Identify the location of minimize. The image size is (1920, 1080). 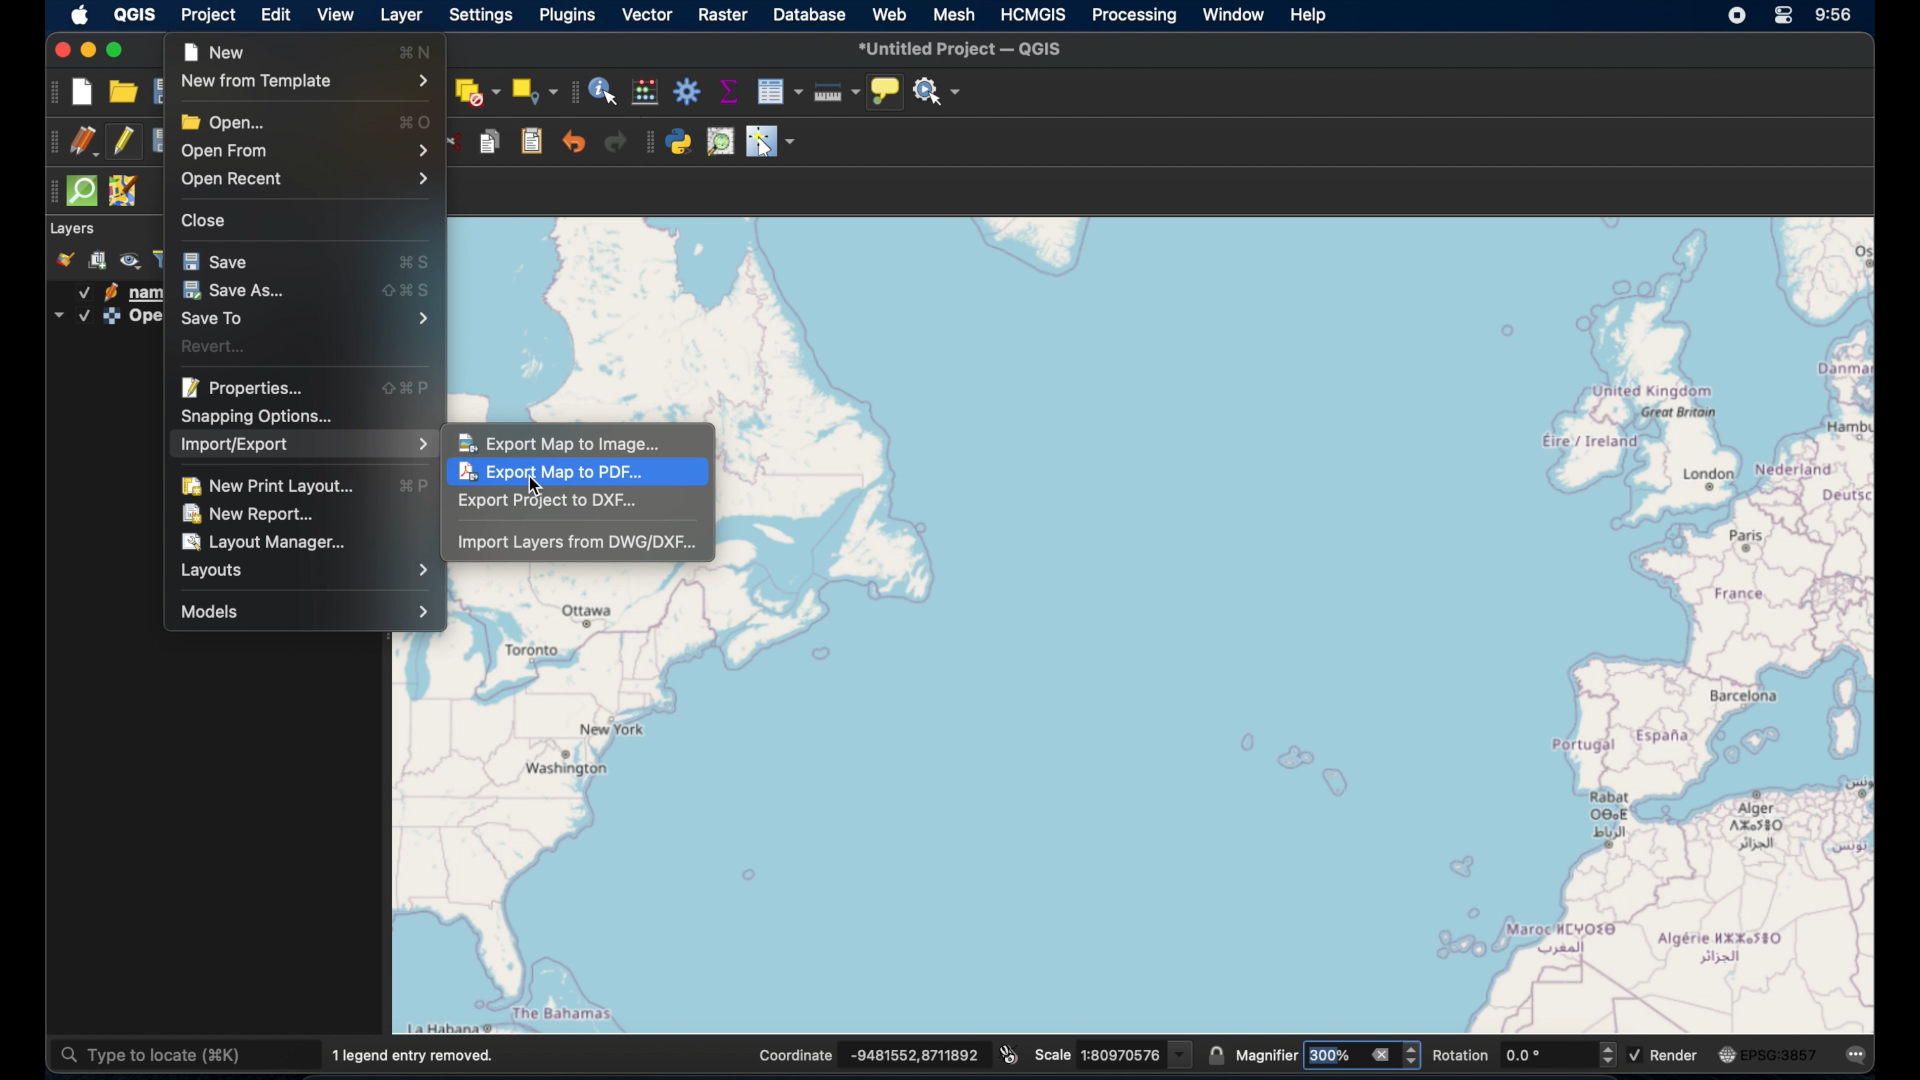
(89, 51).